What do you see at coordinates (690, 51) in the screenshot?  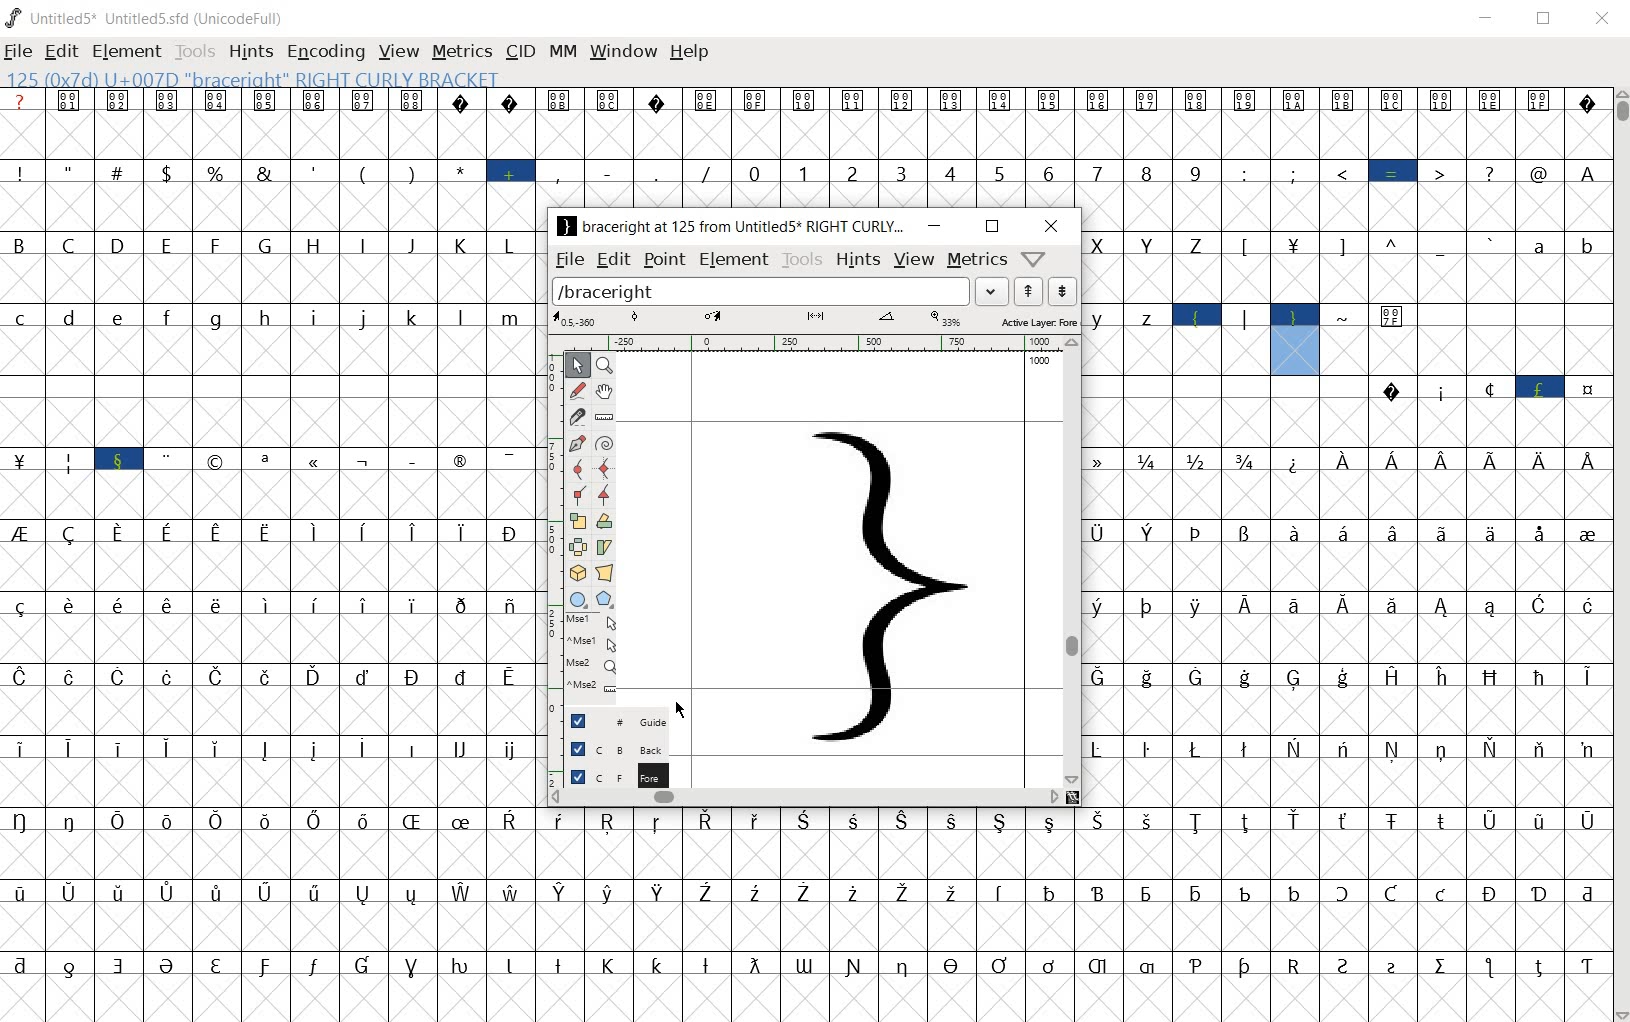 I see `HELP` at bounding box center [690, 51].